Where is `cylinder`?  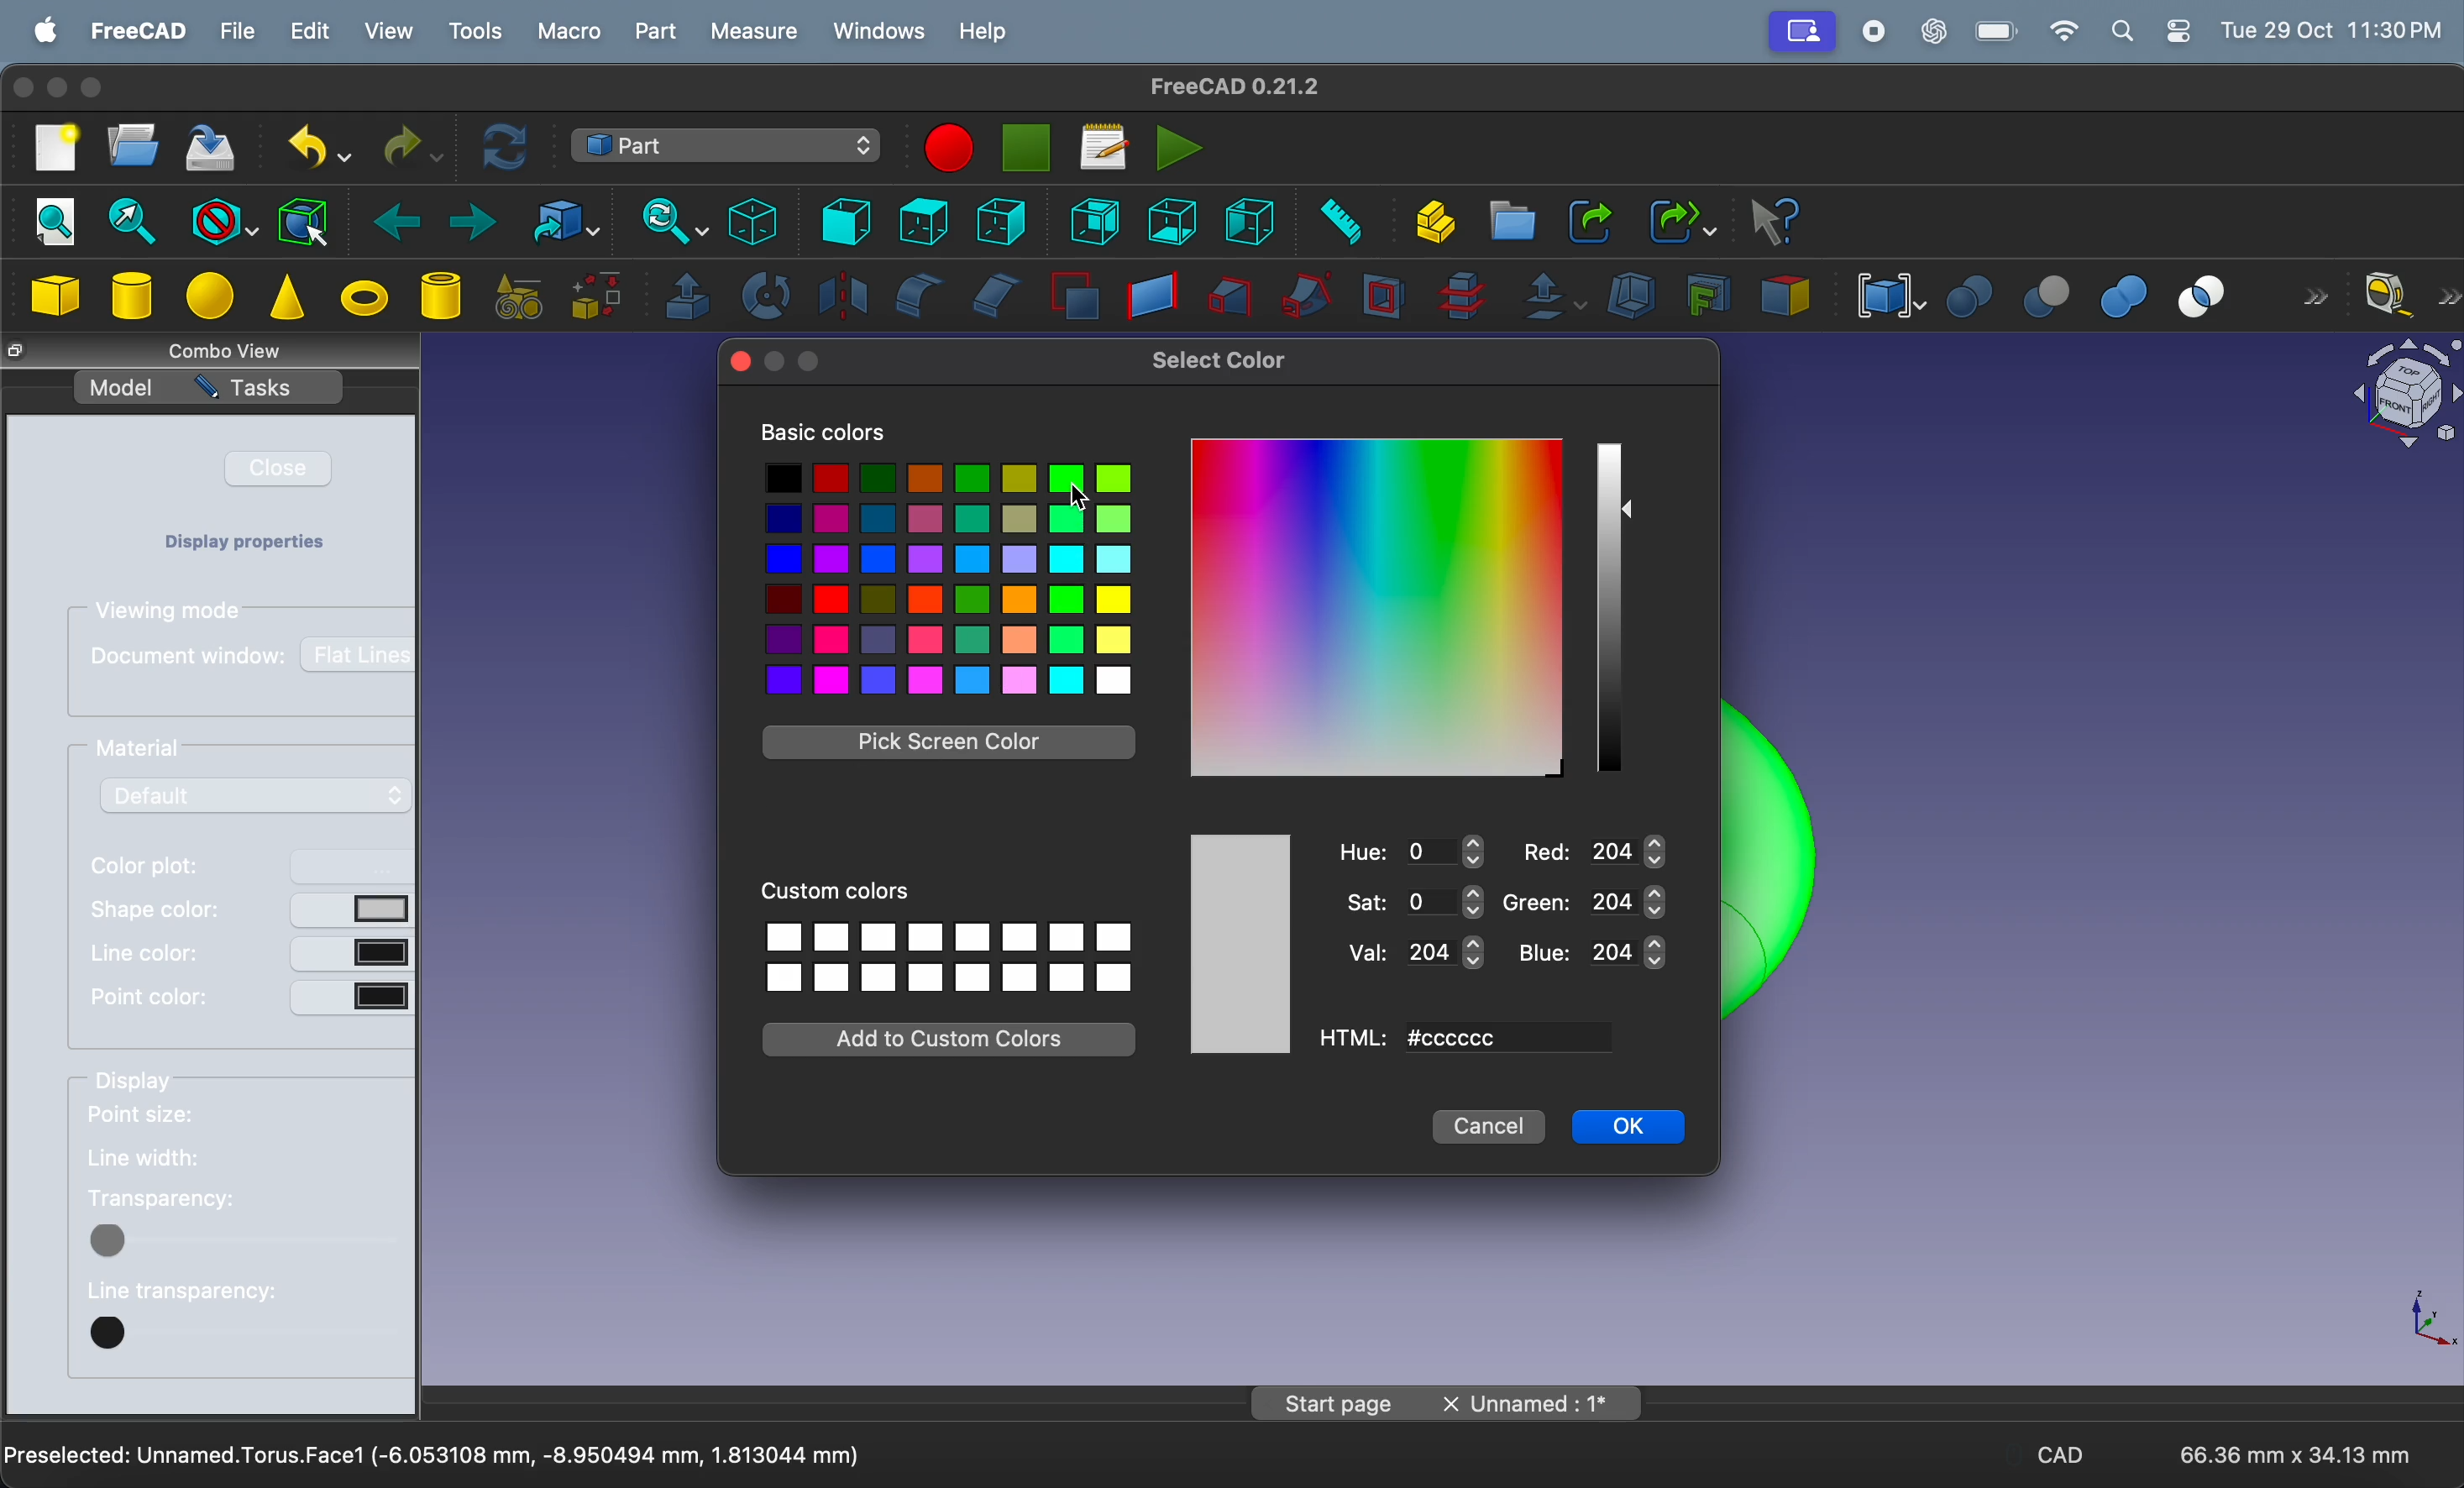 cylinder is located at coordinates (131, 292).